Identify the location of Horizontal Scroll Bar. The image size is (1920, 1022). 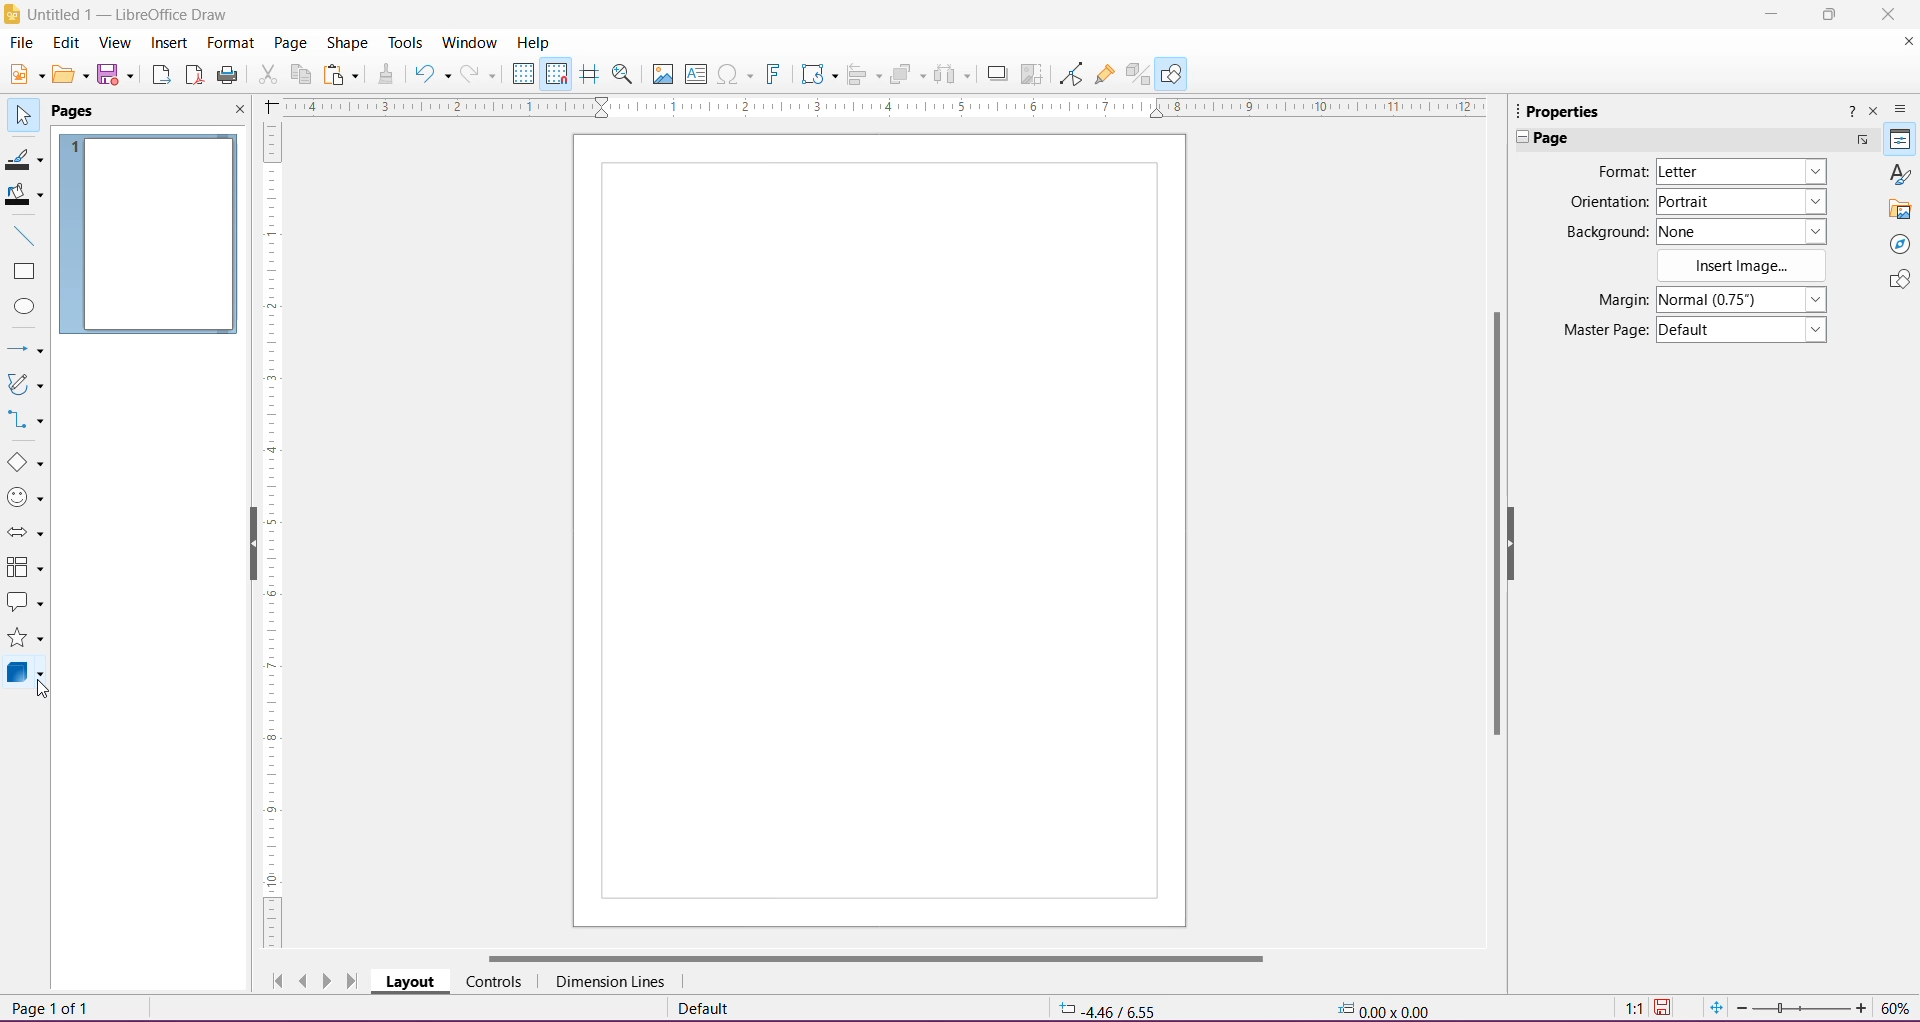
(872, 958).